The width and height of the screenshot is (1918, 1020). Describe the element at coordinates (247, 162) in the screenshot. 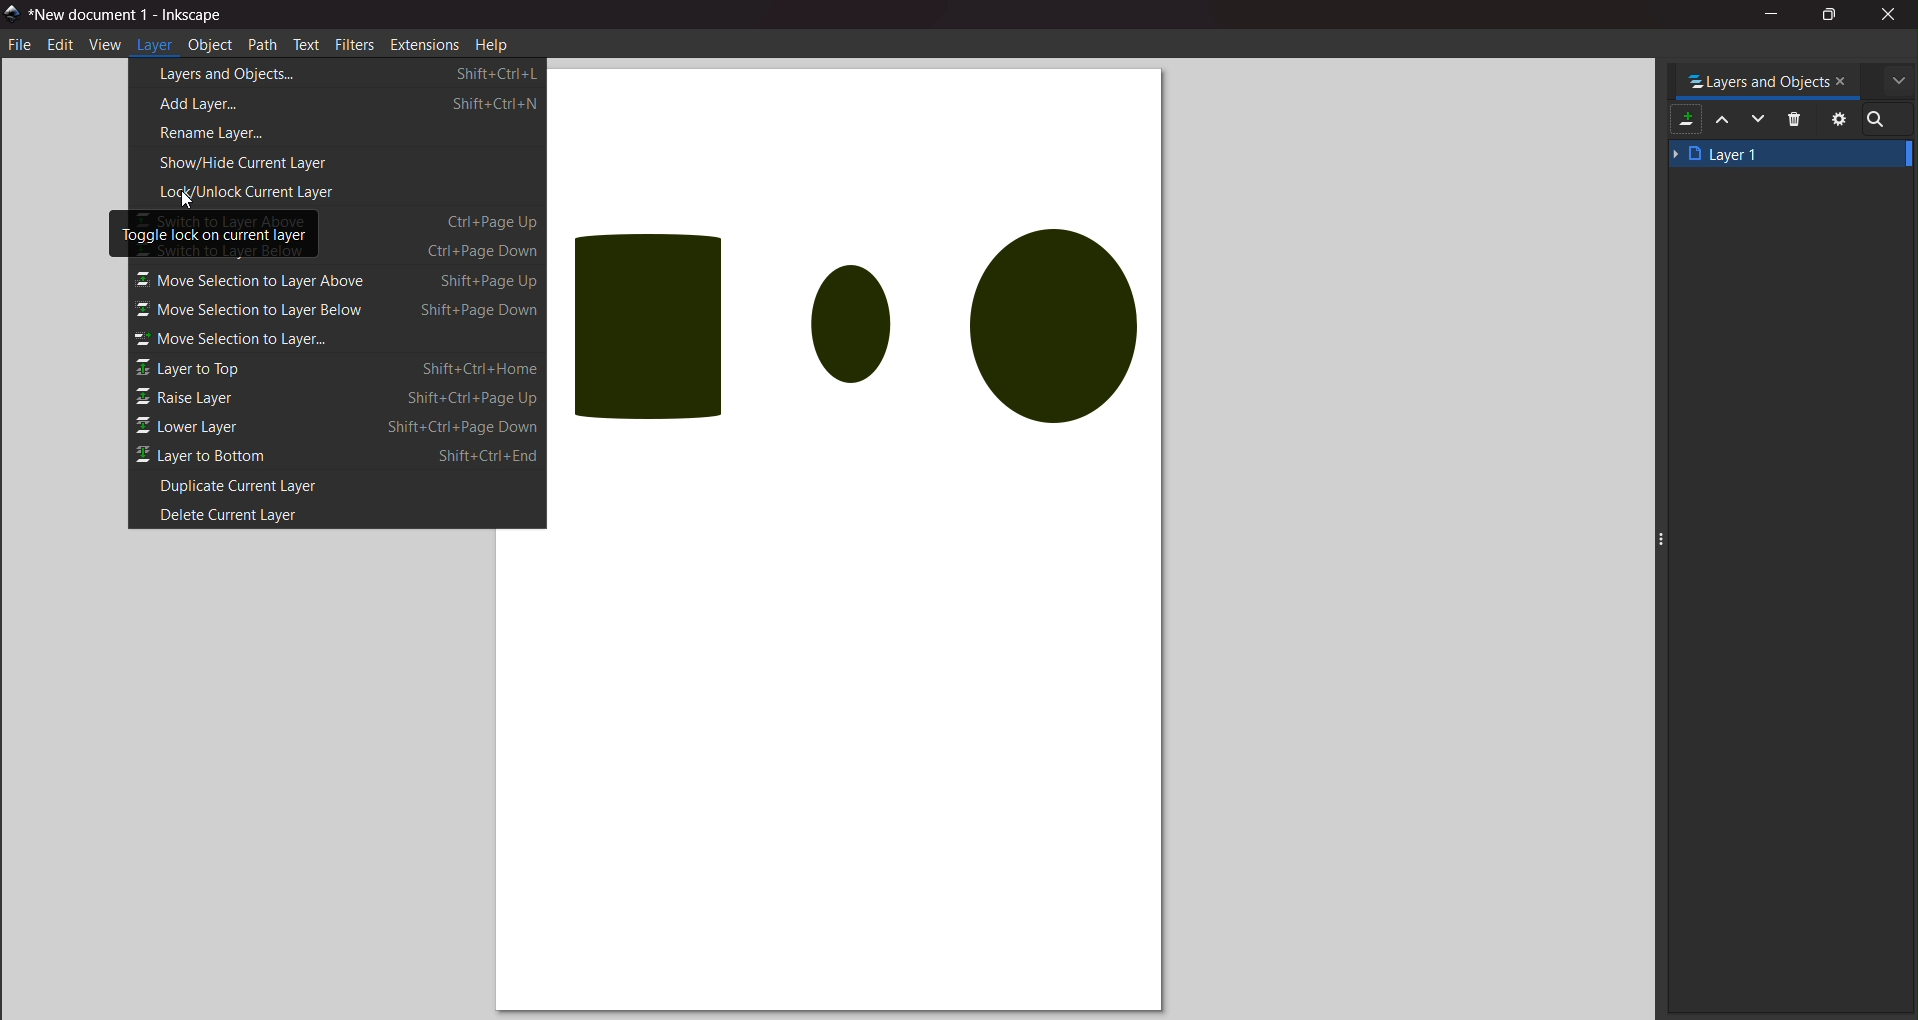

I see `show/hide current layer` at that location.